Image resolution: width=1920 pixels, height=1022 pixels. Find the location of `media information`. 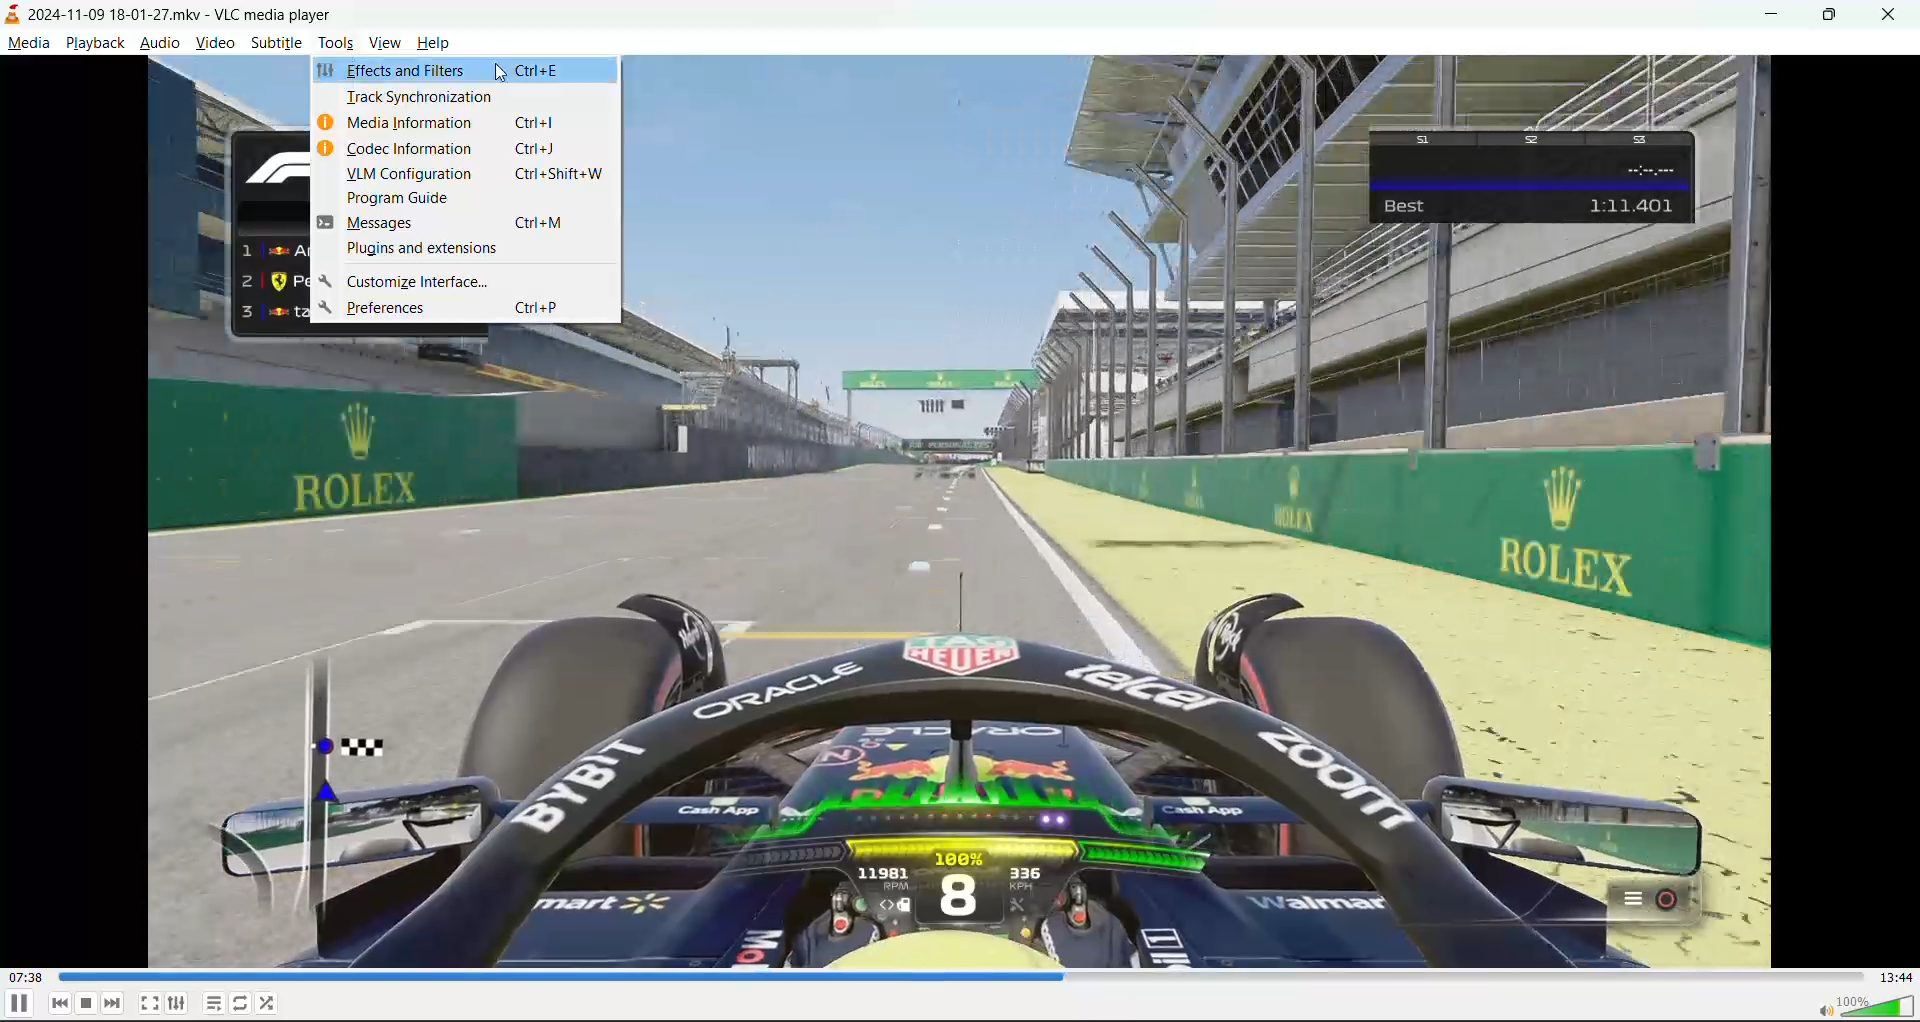

media information is located at coordinates (478, 123).